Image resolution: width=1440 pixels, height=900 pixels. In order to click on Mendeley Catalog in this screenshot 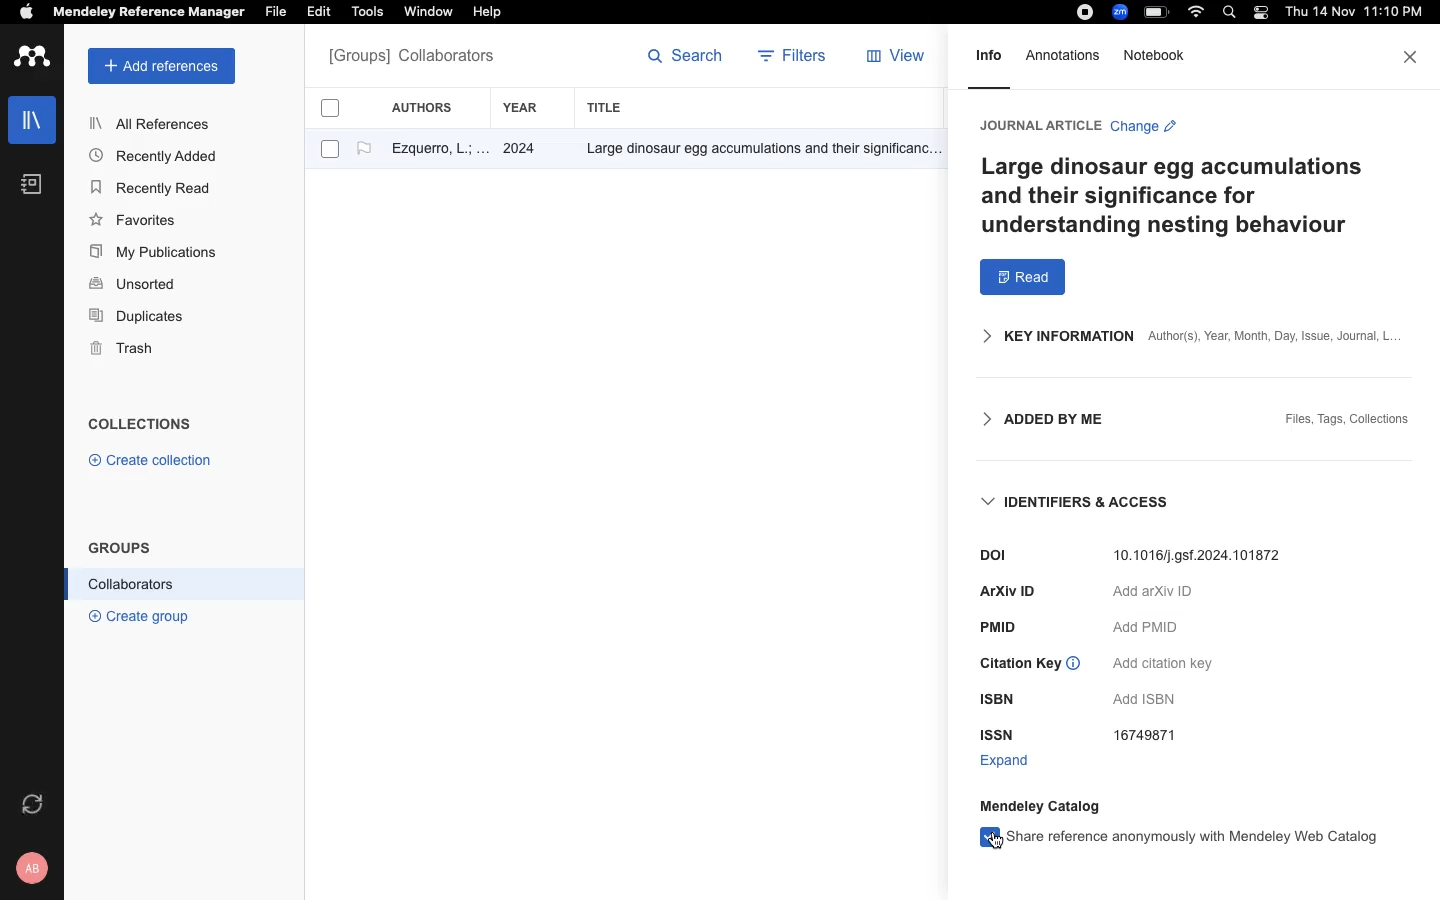, I will do `click(1045, 805)`.